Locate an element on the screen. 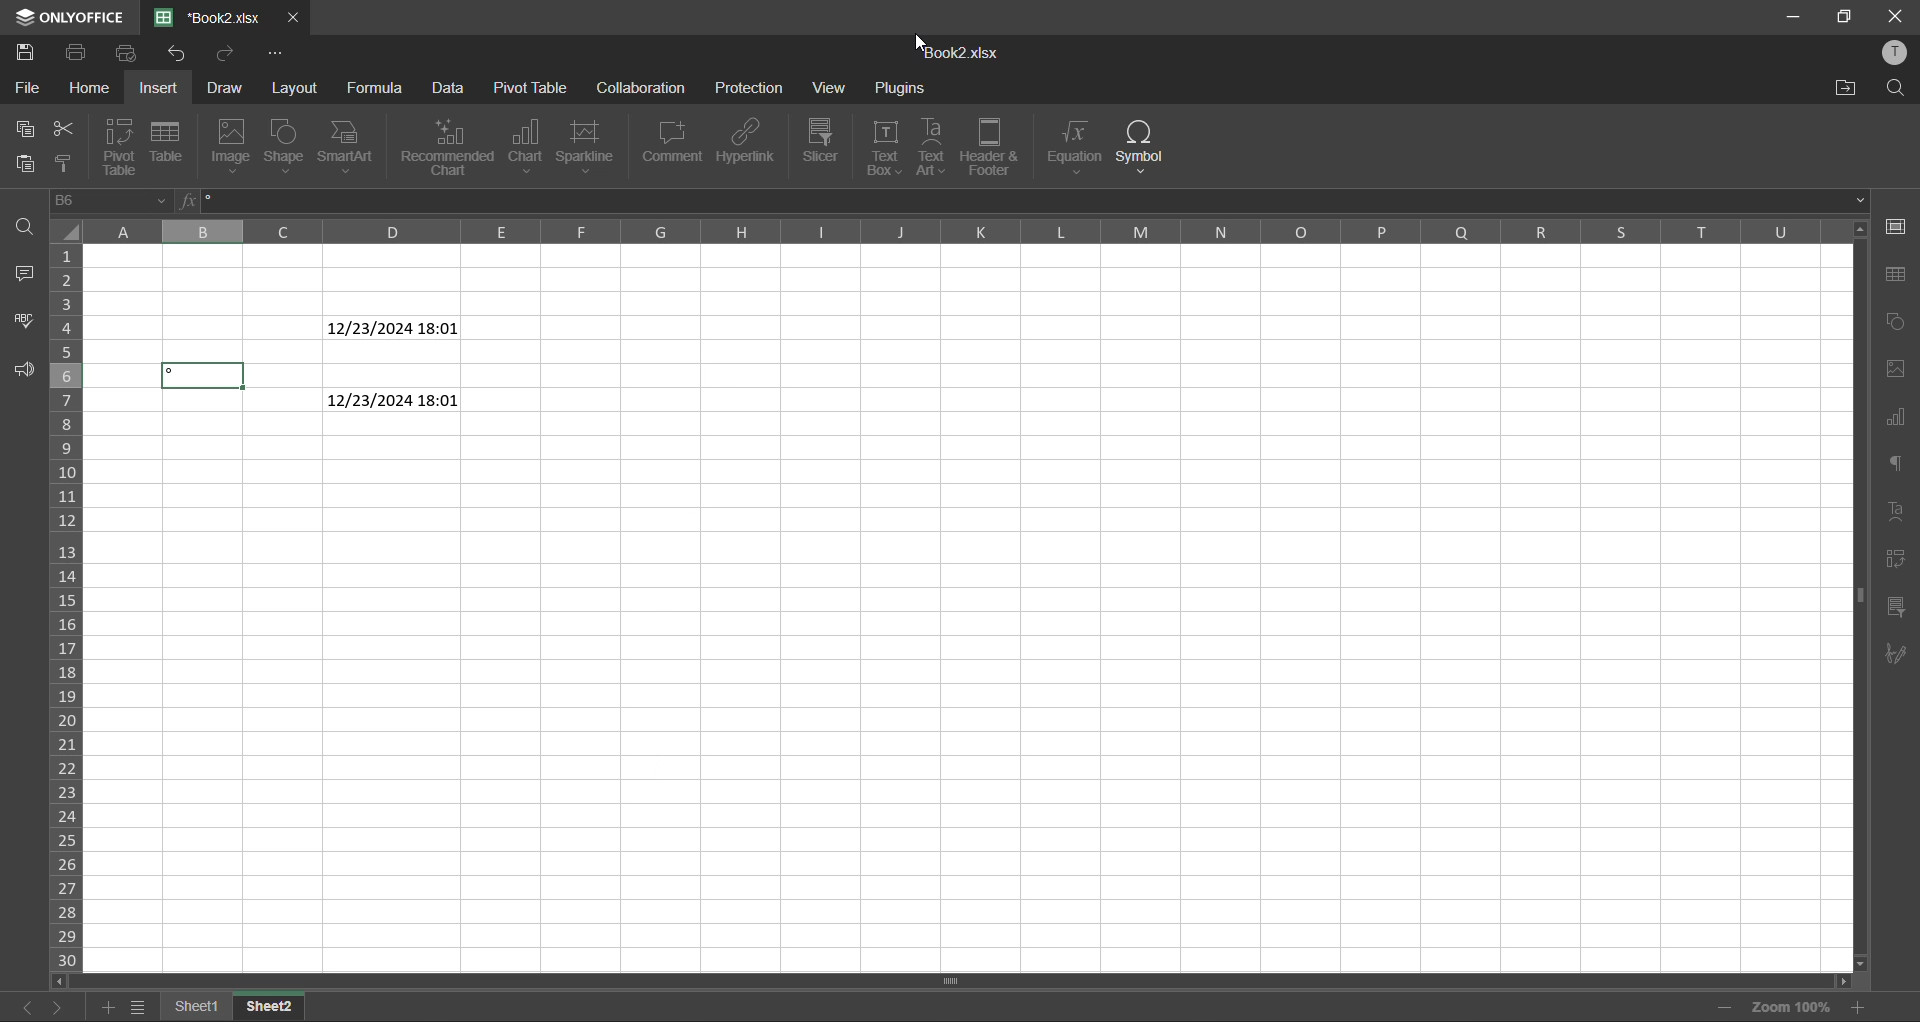 This screenshot has width=1920, height=1022. 12/23/24 18:01 is located at coordinates (393, 400).